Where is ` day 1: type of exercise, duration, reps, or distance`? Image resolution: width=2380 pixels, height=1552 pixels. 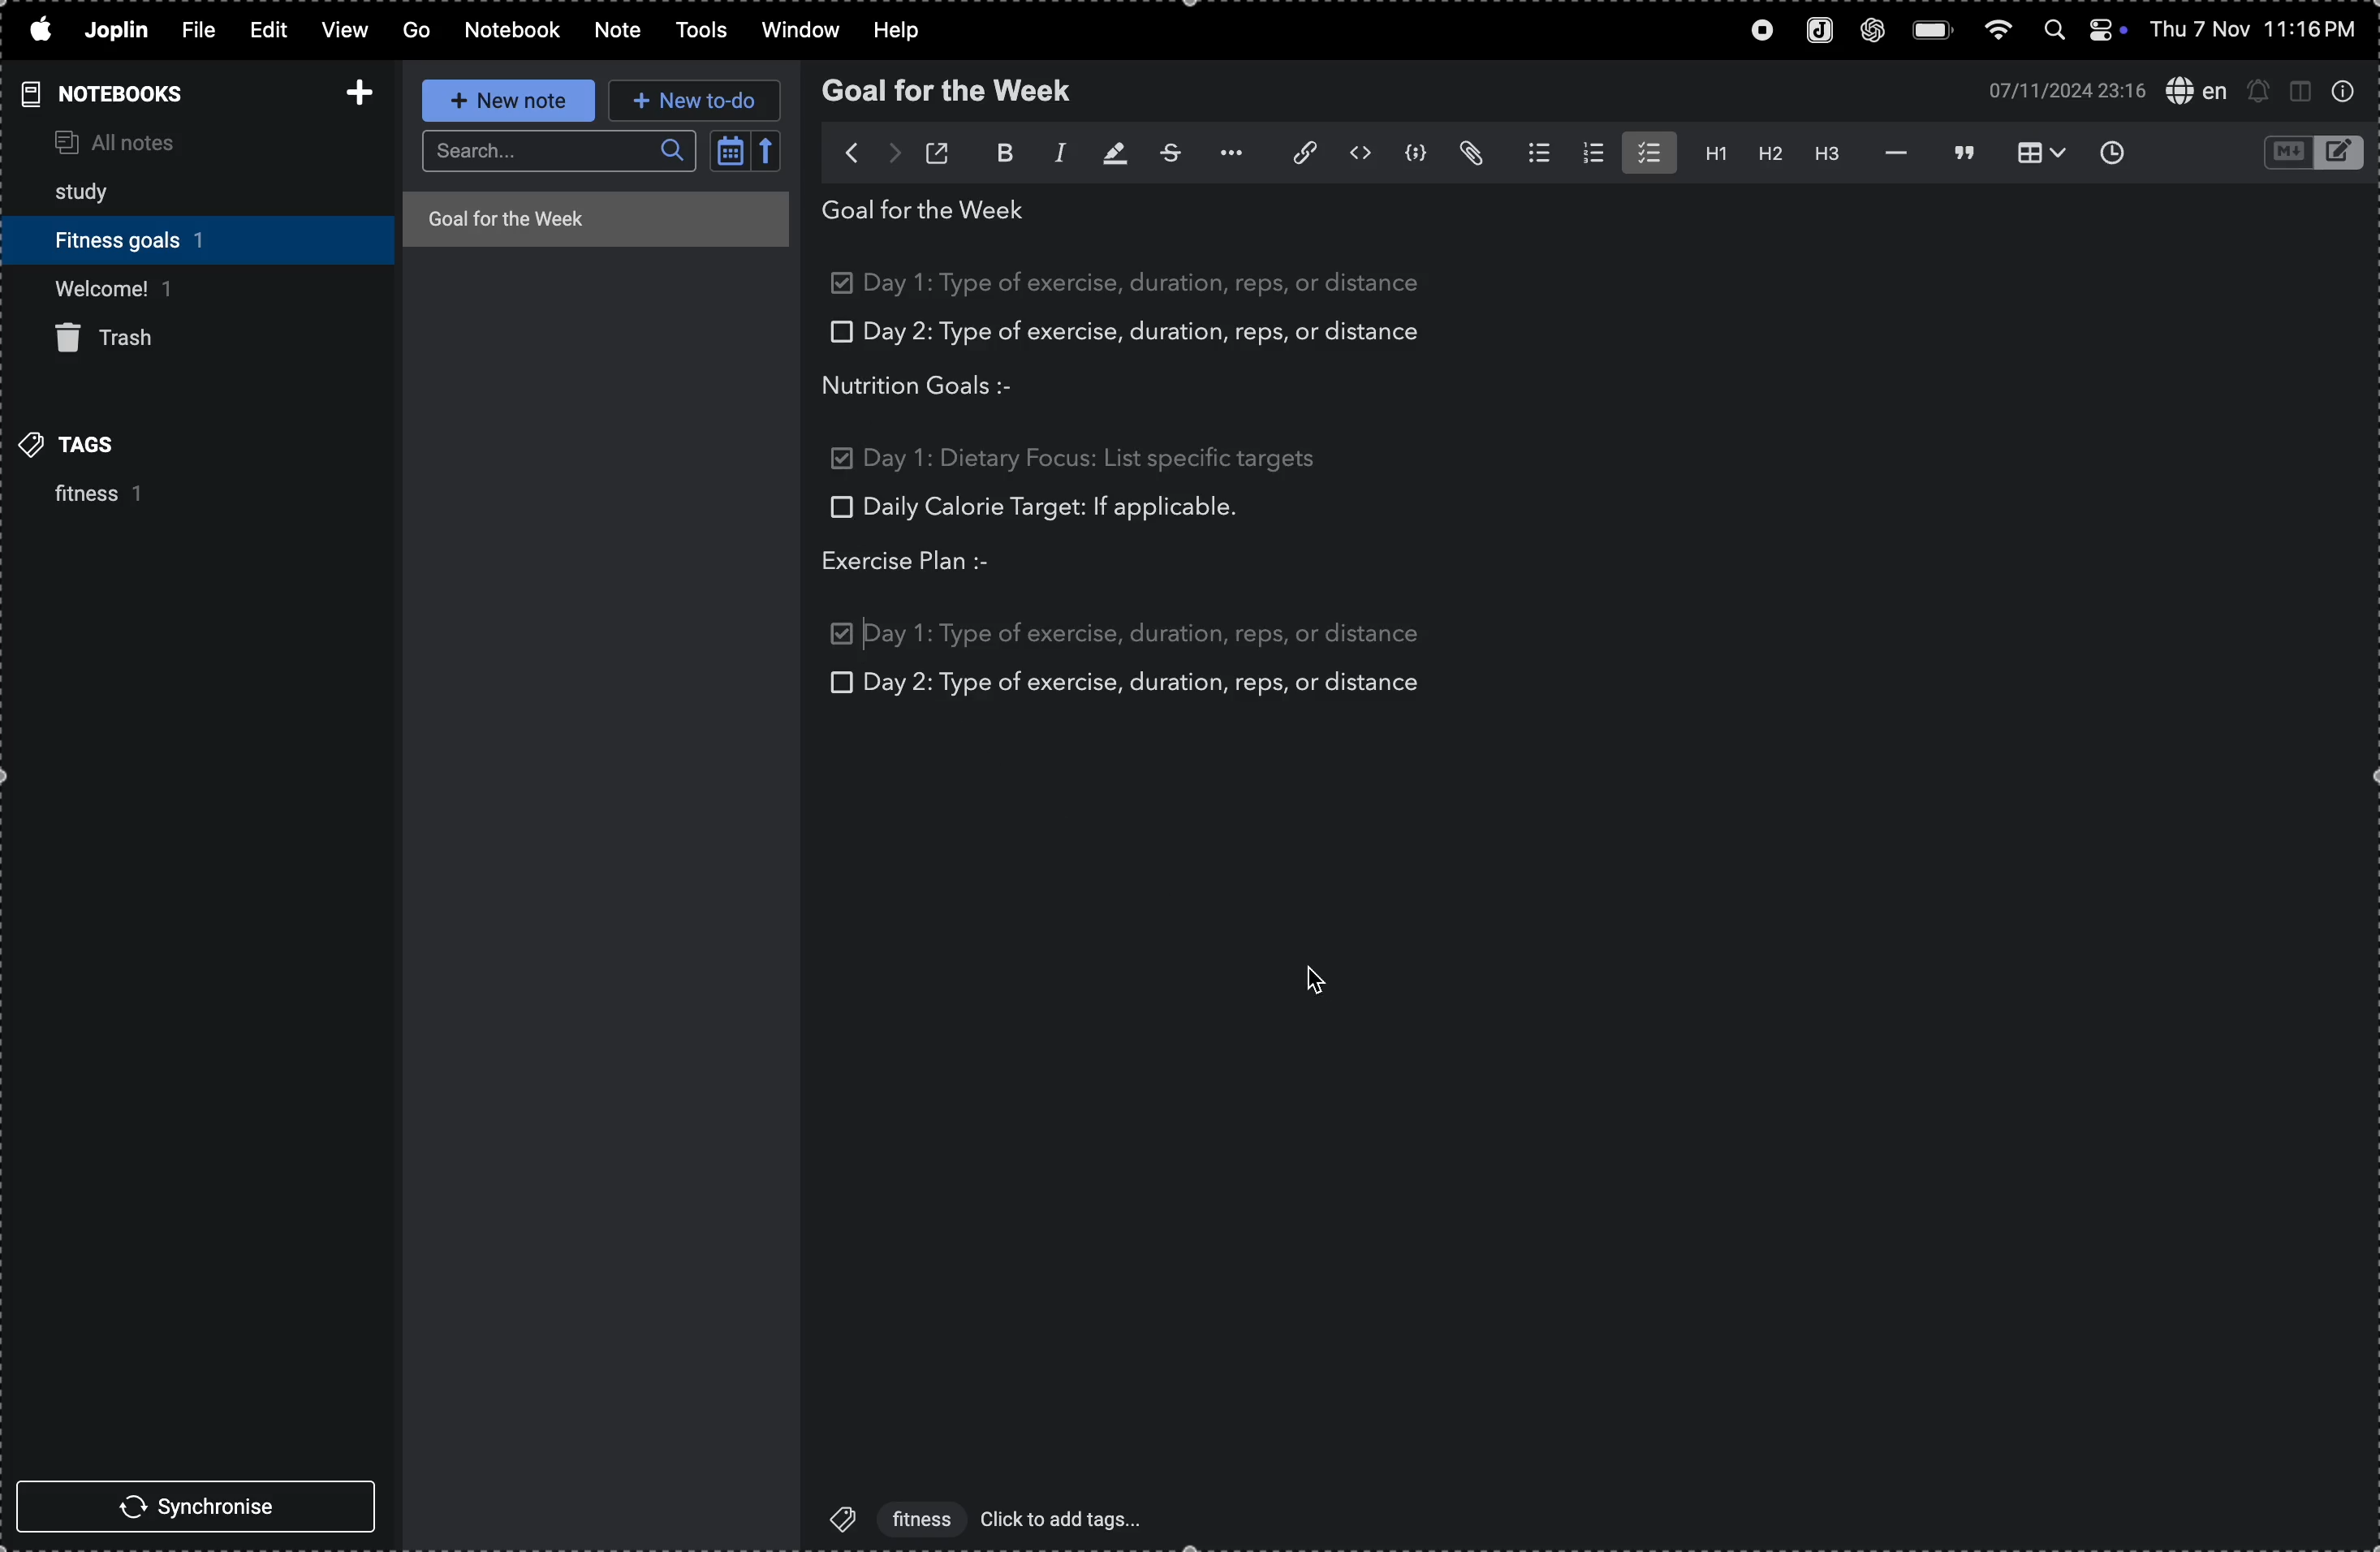
 day 1: type of exercise, duration, reps, or distance is located at coordinates (1147, 629).